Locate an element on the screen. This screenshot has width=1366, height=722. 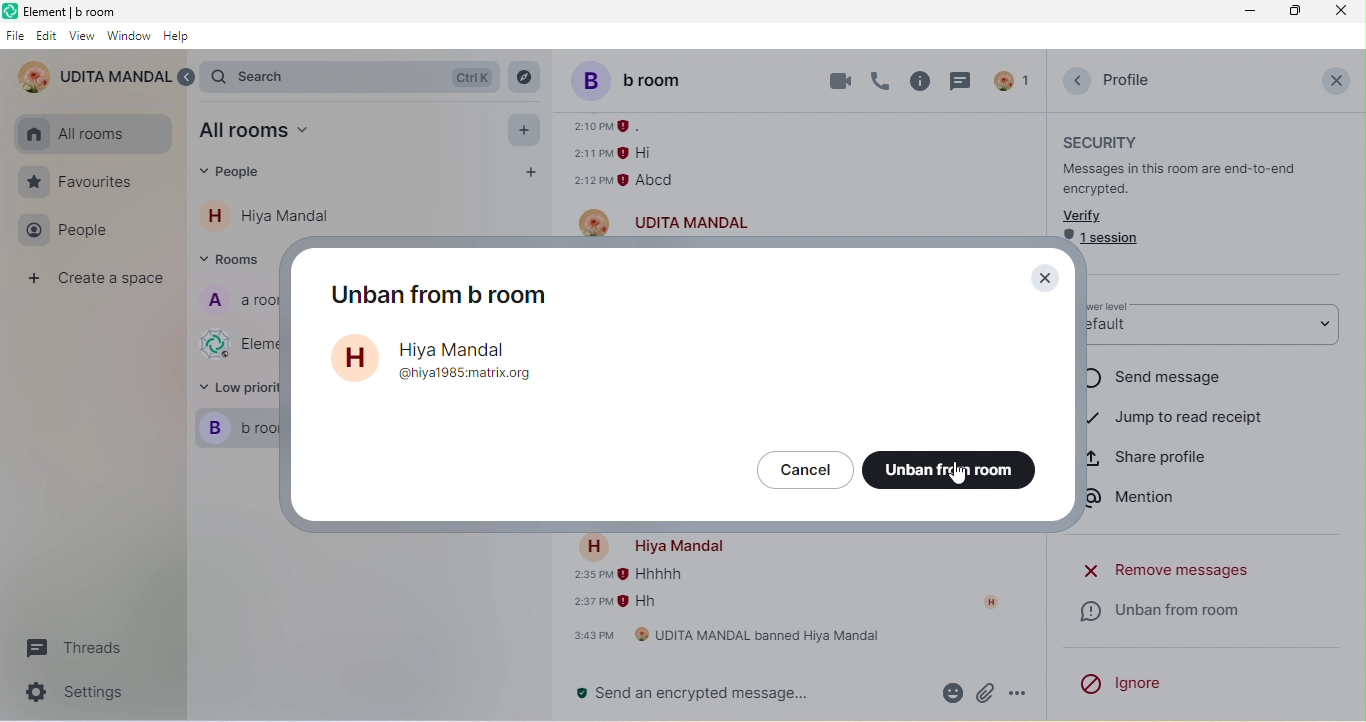
udita mandal is located at coordinates (94, 78).